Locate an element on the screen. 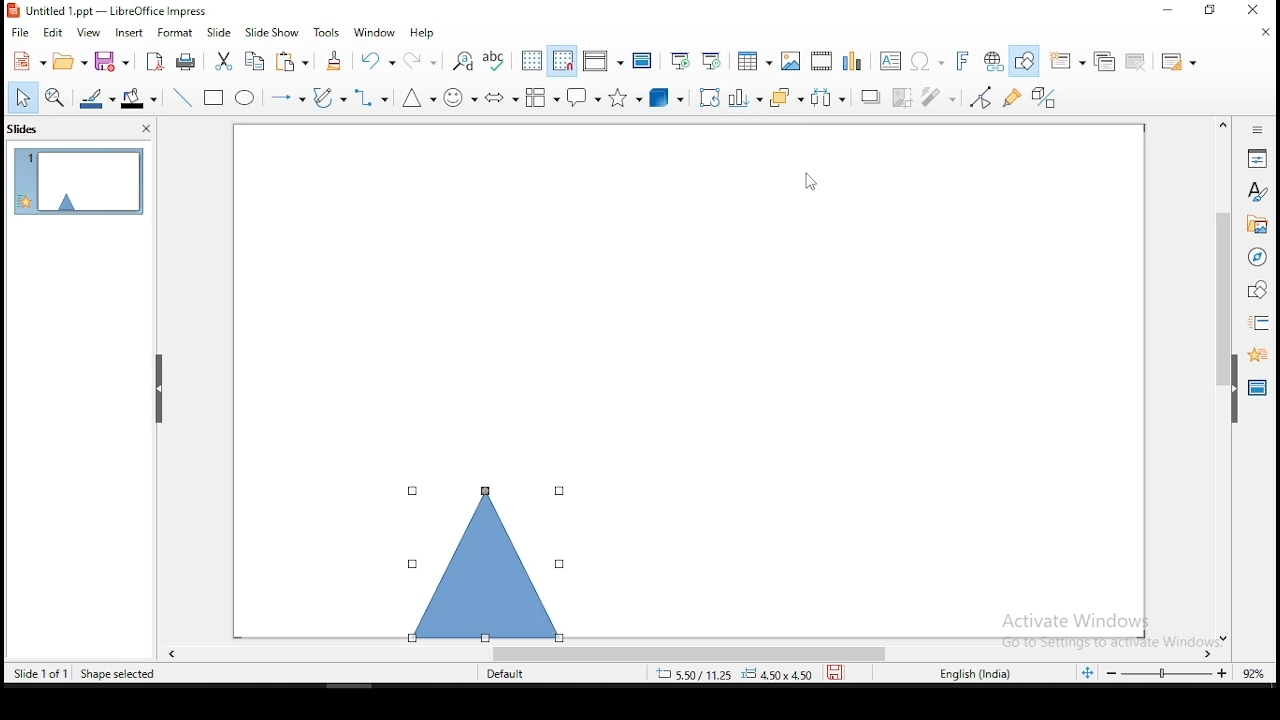 Image resolution: width=1280 pixels, height=720 pixels. styles is located at coordinates (1258, 194).